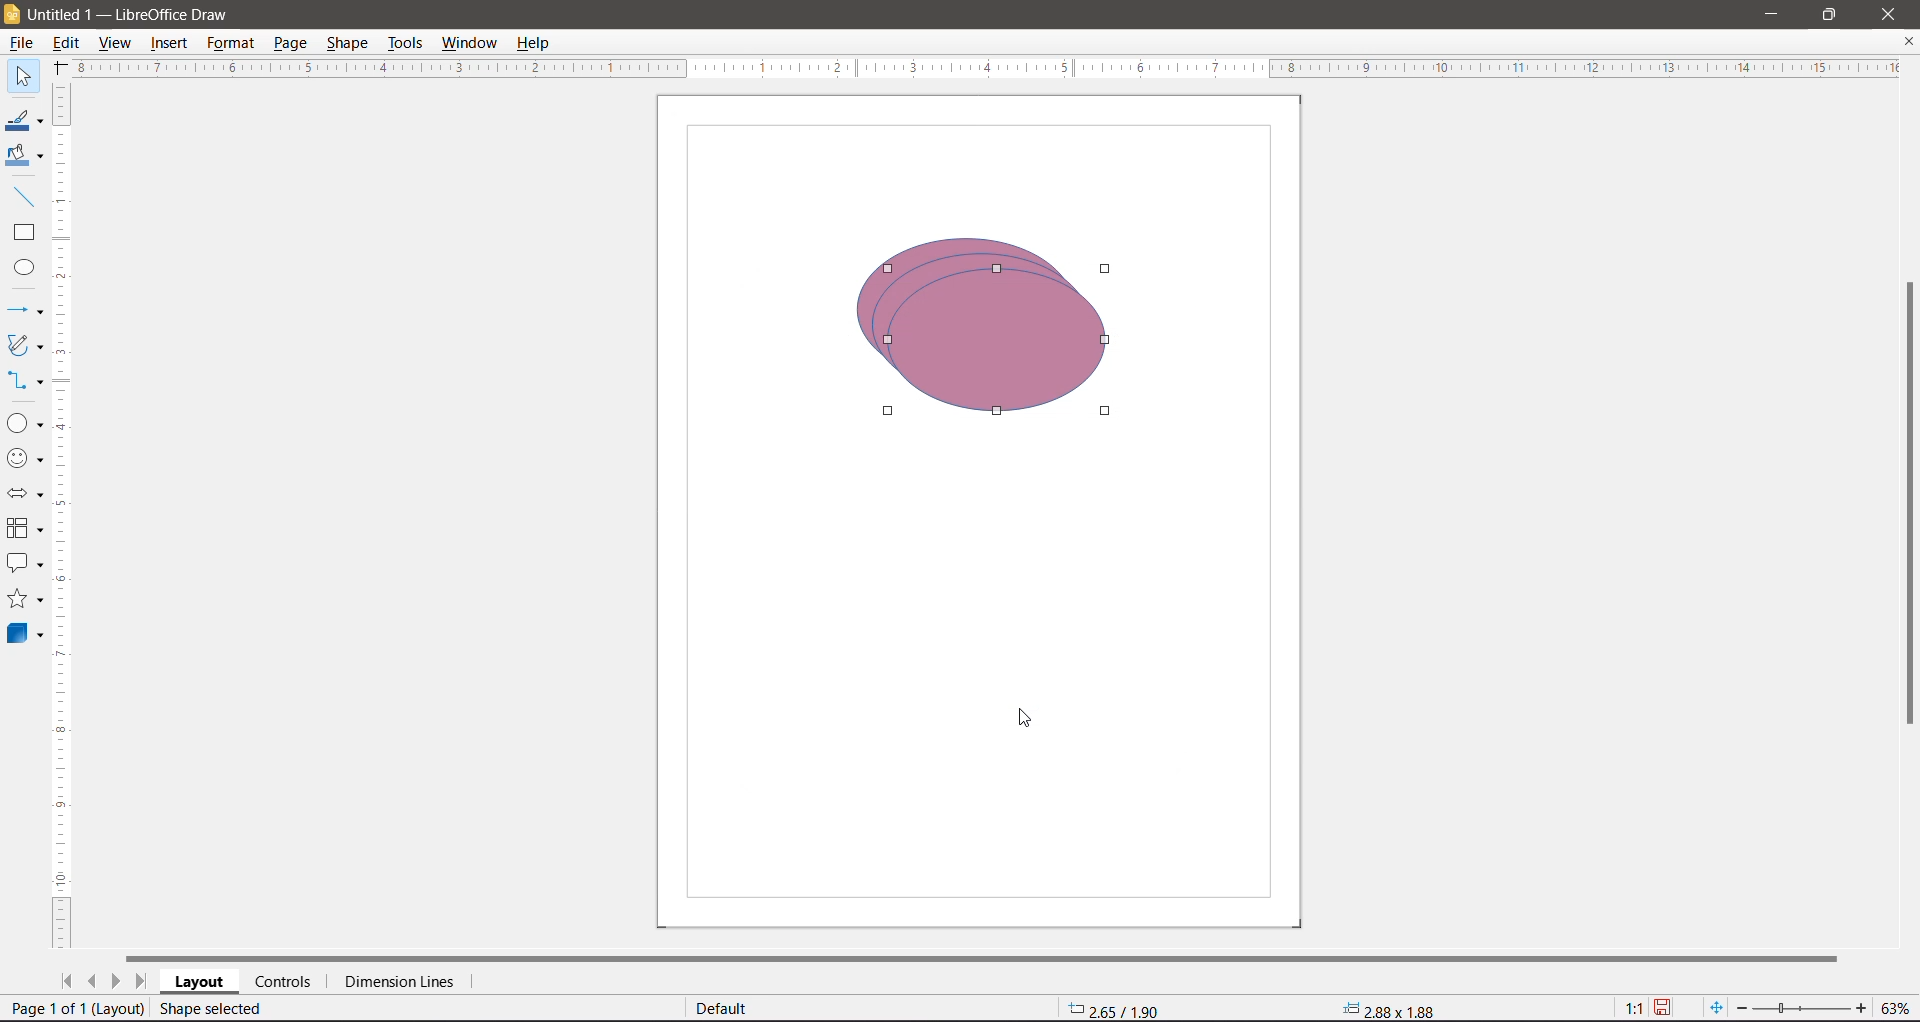  I want to click on Close Document, so click(1908, 42).